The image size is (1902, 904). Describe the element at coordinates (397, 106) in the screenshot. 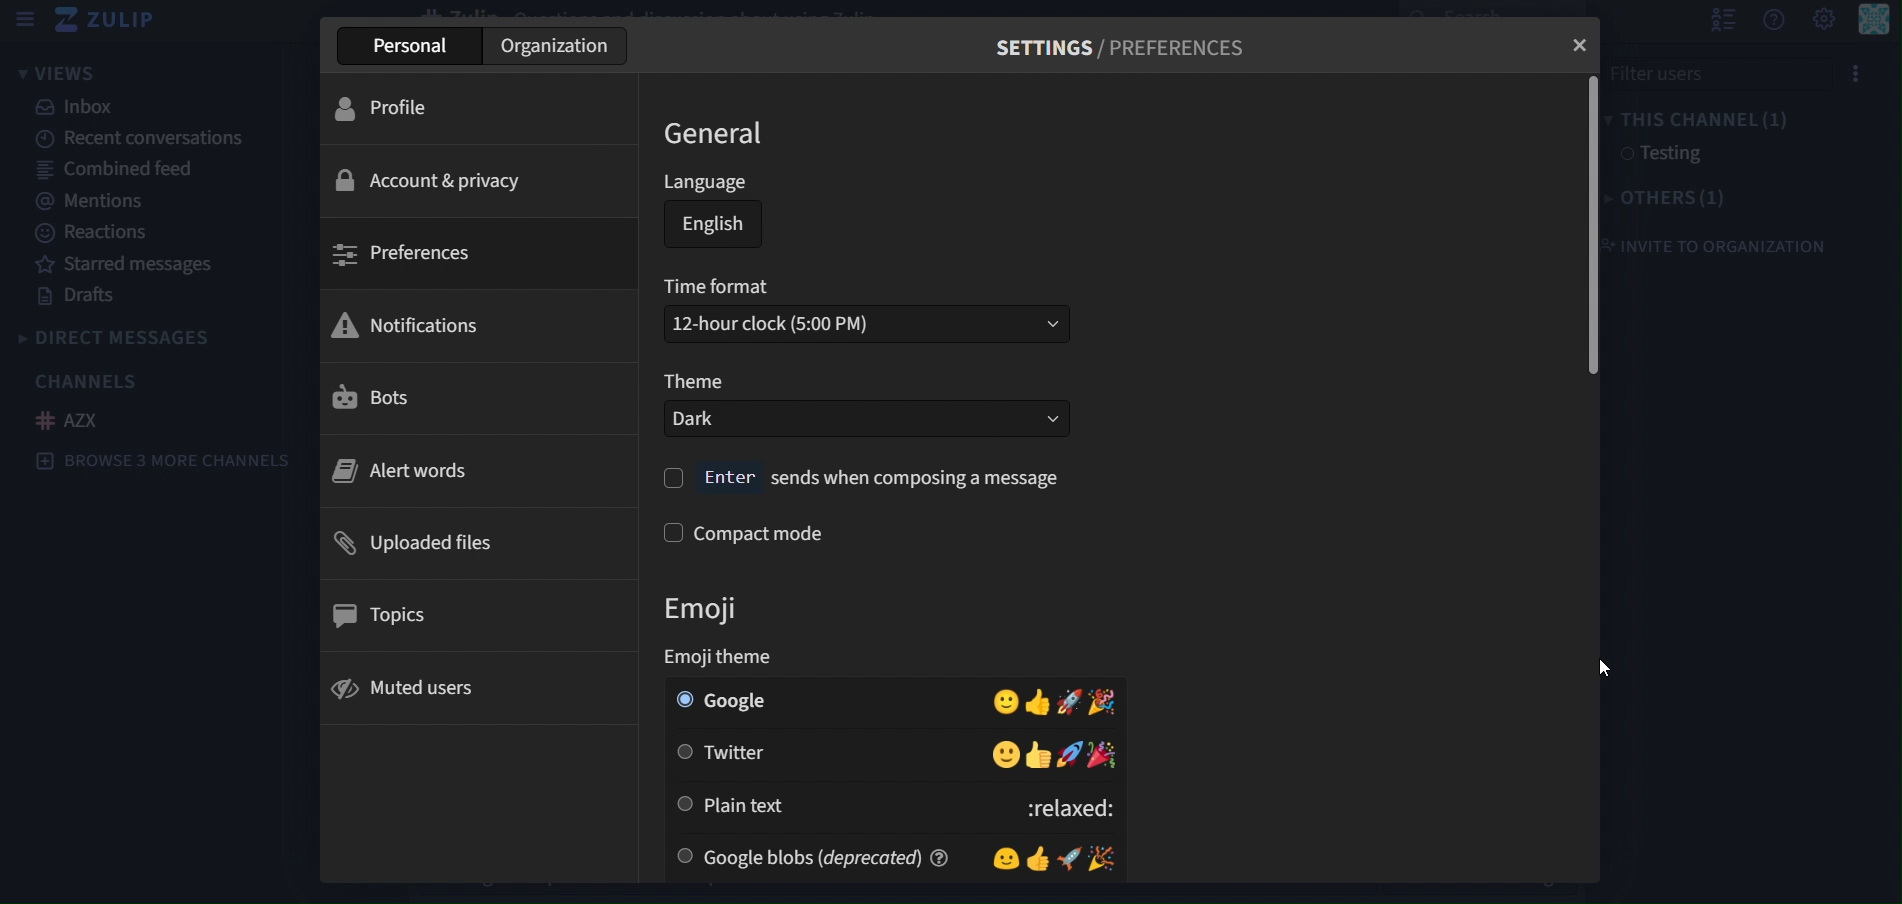

I see `profile` at that location.